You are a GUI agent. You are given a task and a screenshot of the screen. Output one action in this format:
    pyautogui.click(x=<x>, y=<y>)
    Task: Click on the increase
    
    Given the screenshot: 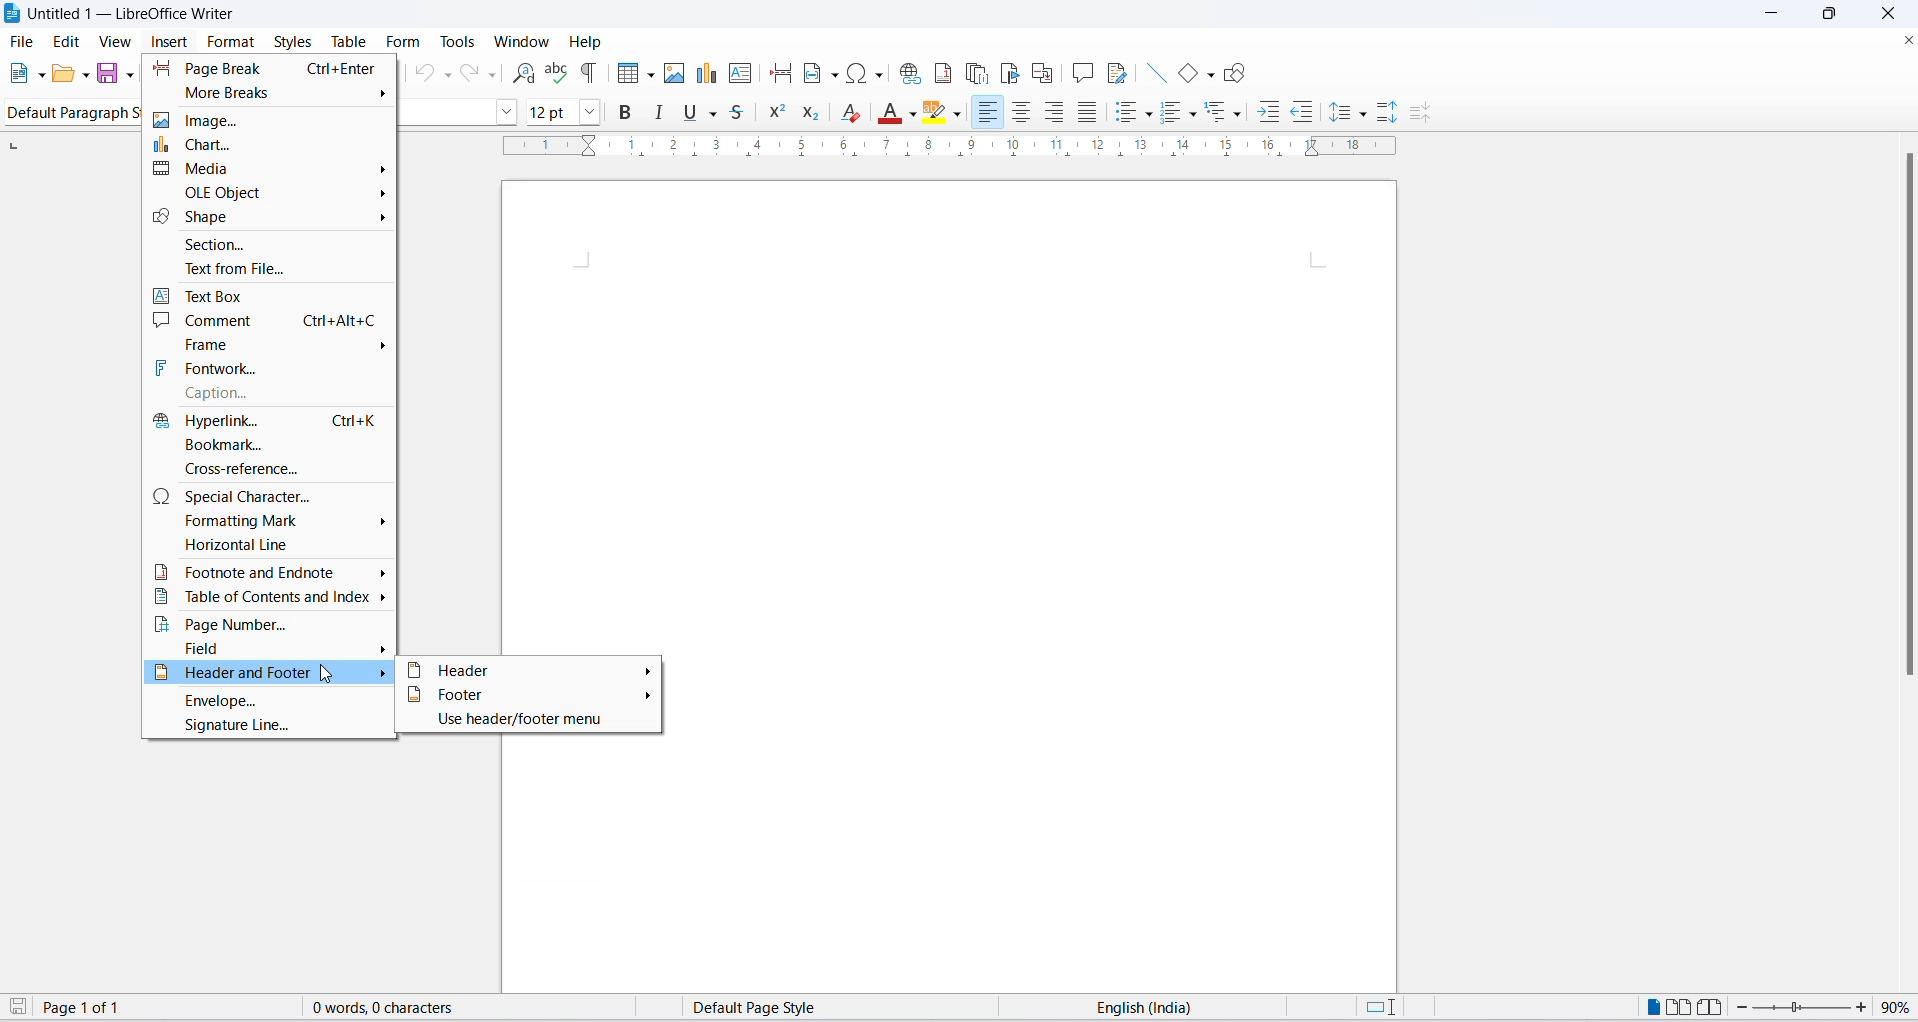 What is the action you would take?
    pyautogui.click(x=1864, y=1007)
    